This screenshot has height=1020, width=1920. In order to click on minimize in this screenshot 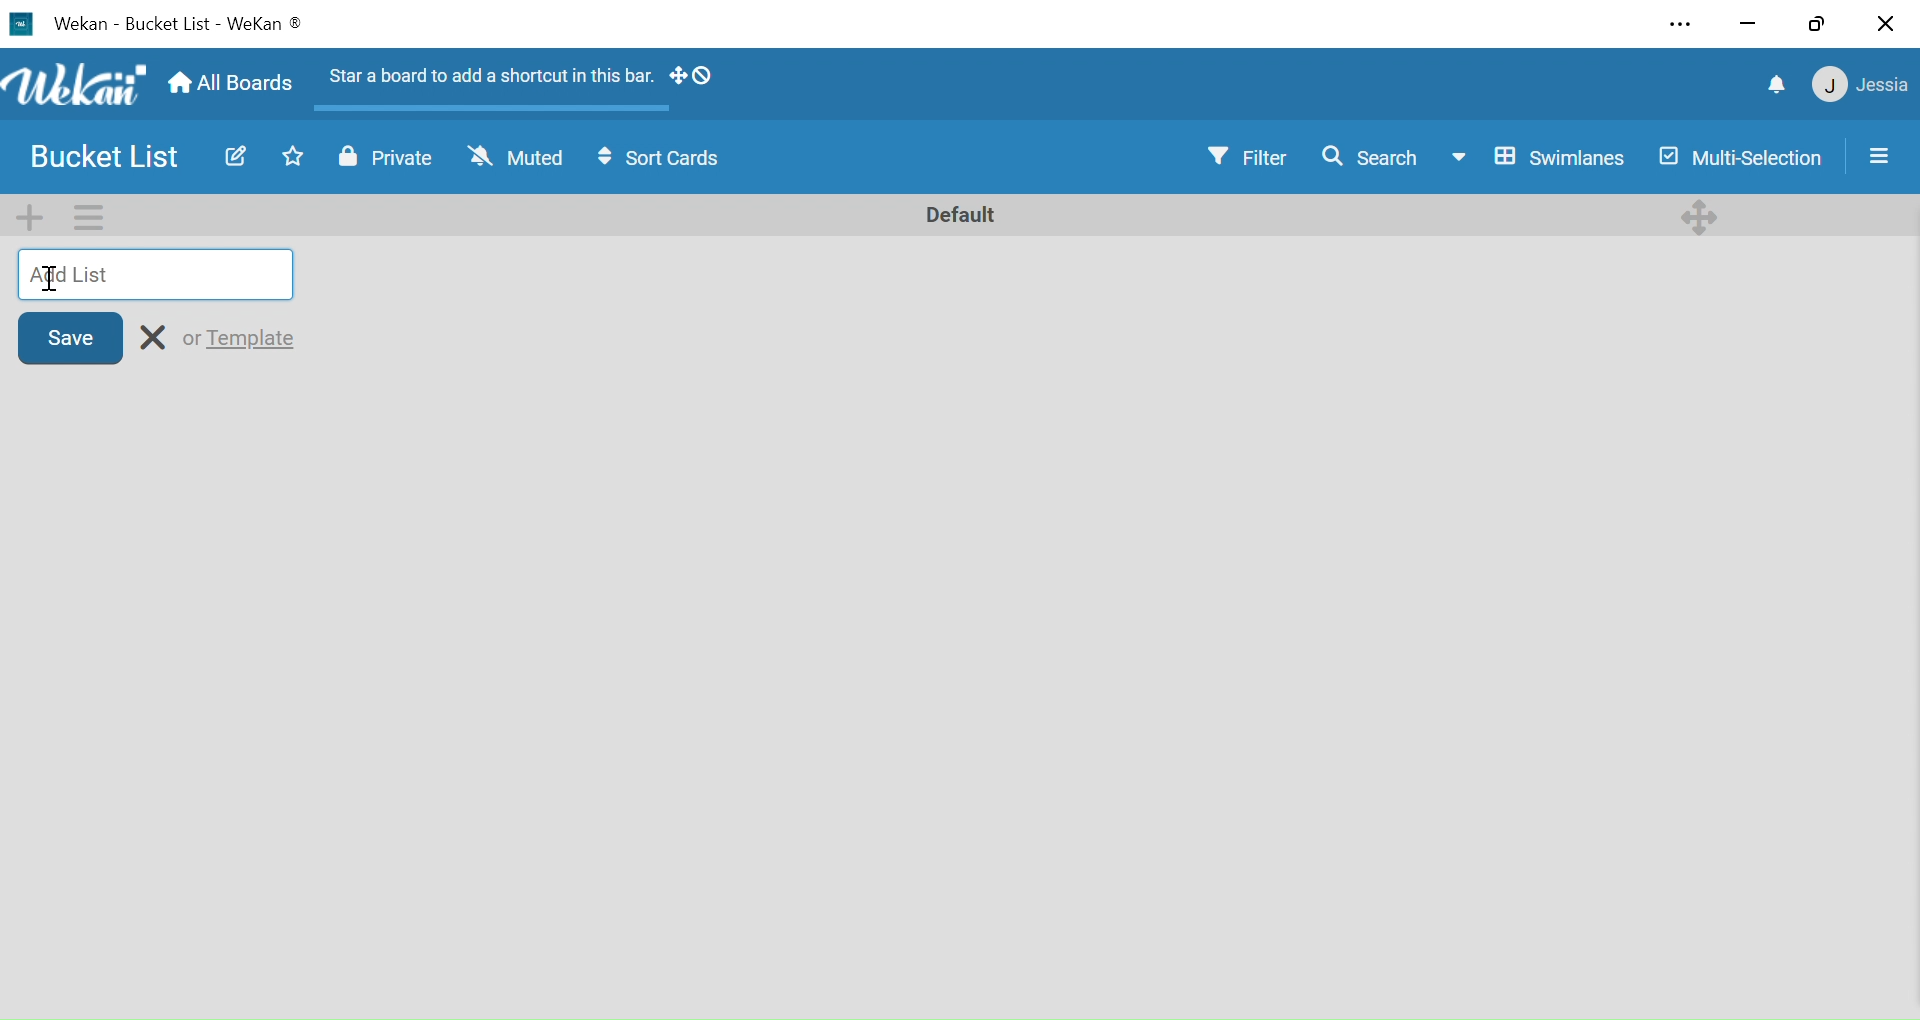, I will do `click(1748, 25)`.